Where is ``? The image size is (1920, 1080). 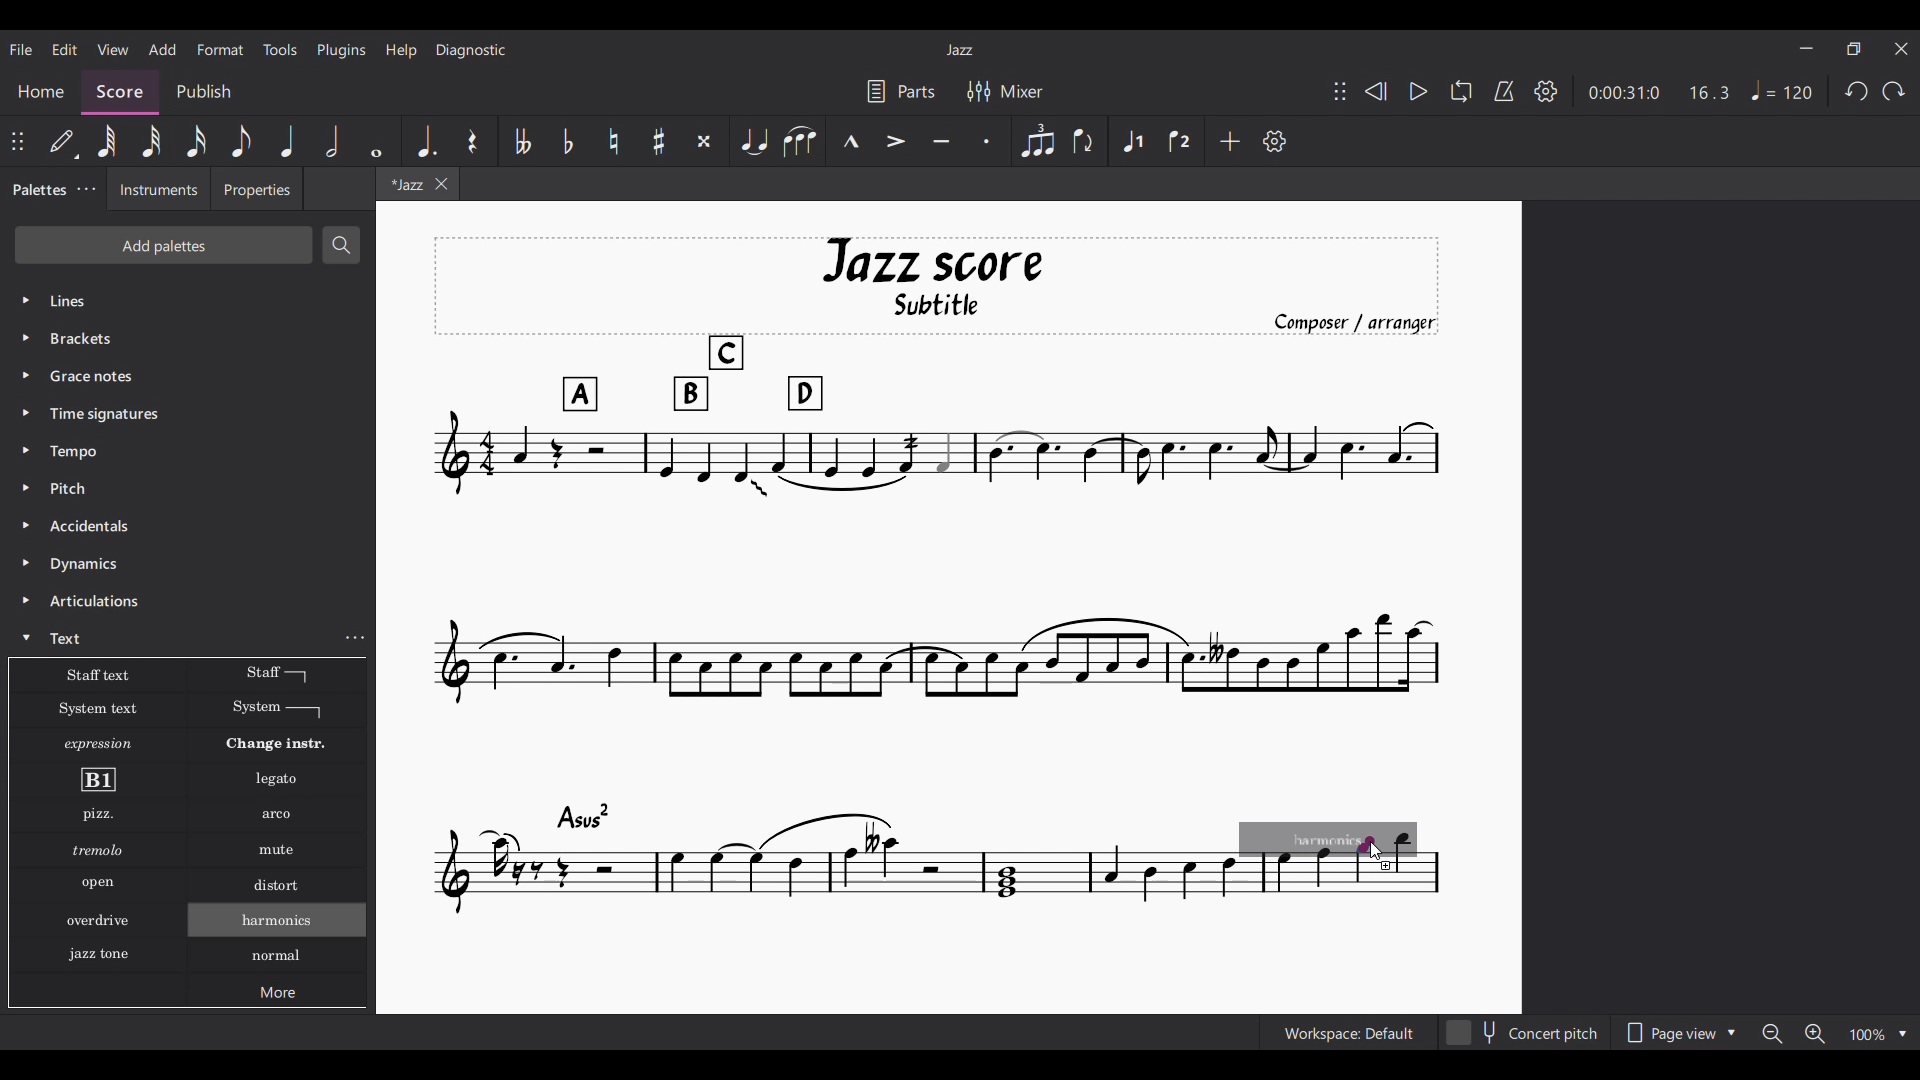
 is located at coordinates (90, 375).